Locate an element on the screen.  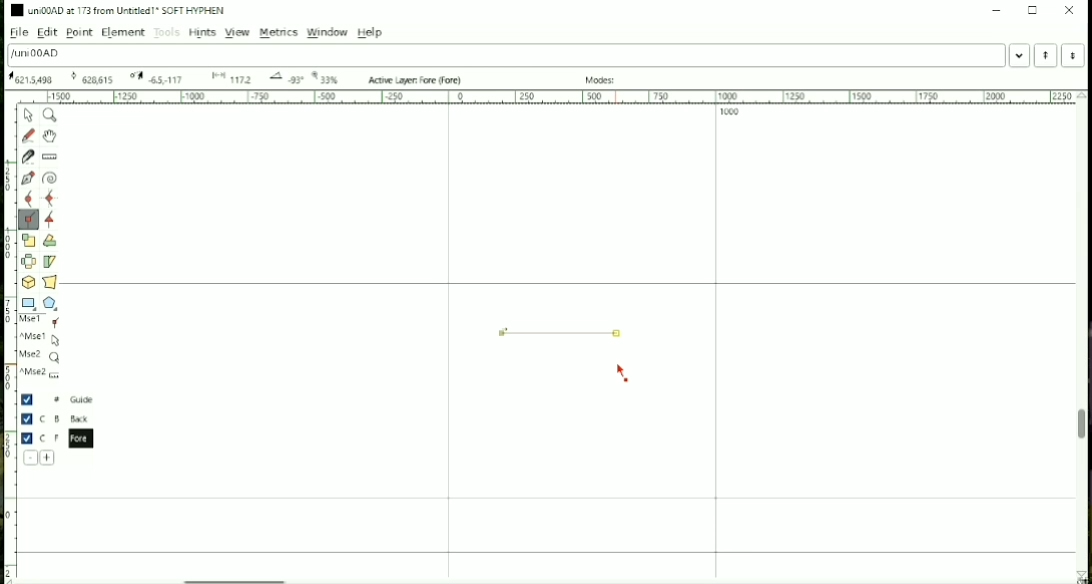
Vertical scale is located at coordinates (10, 336).